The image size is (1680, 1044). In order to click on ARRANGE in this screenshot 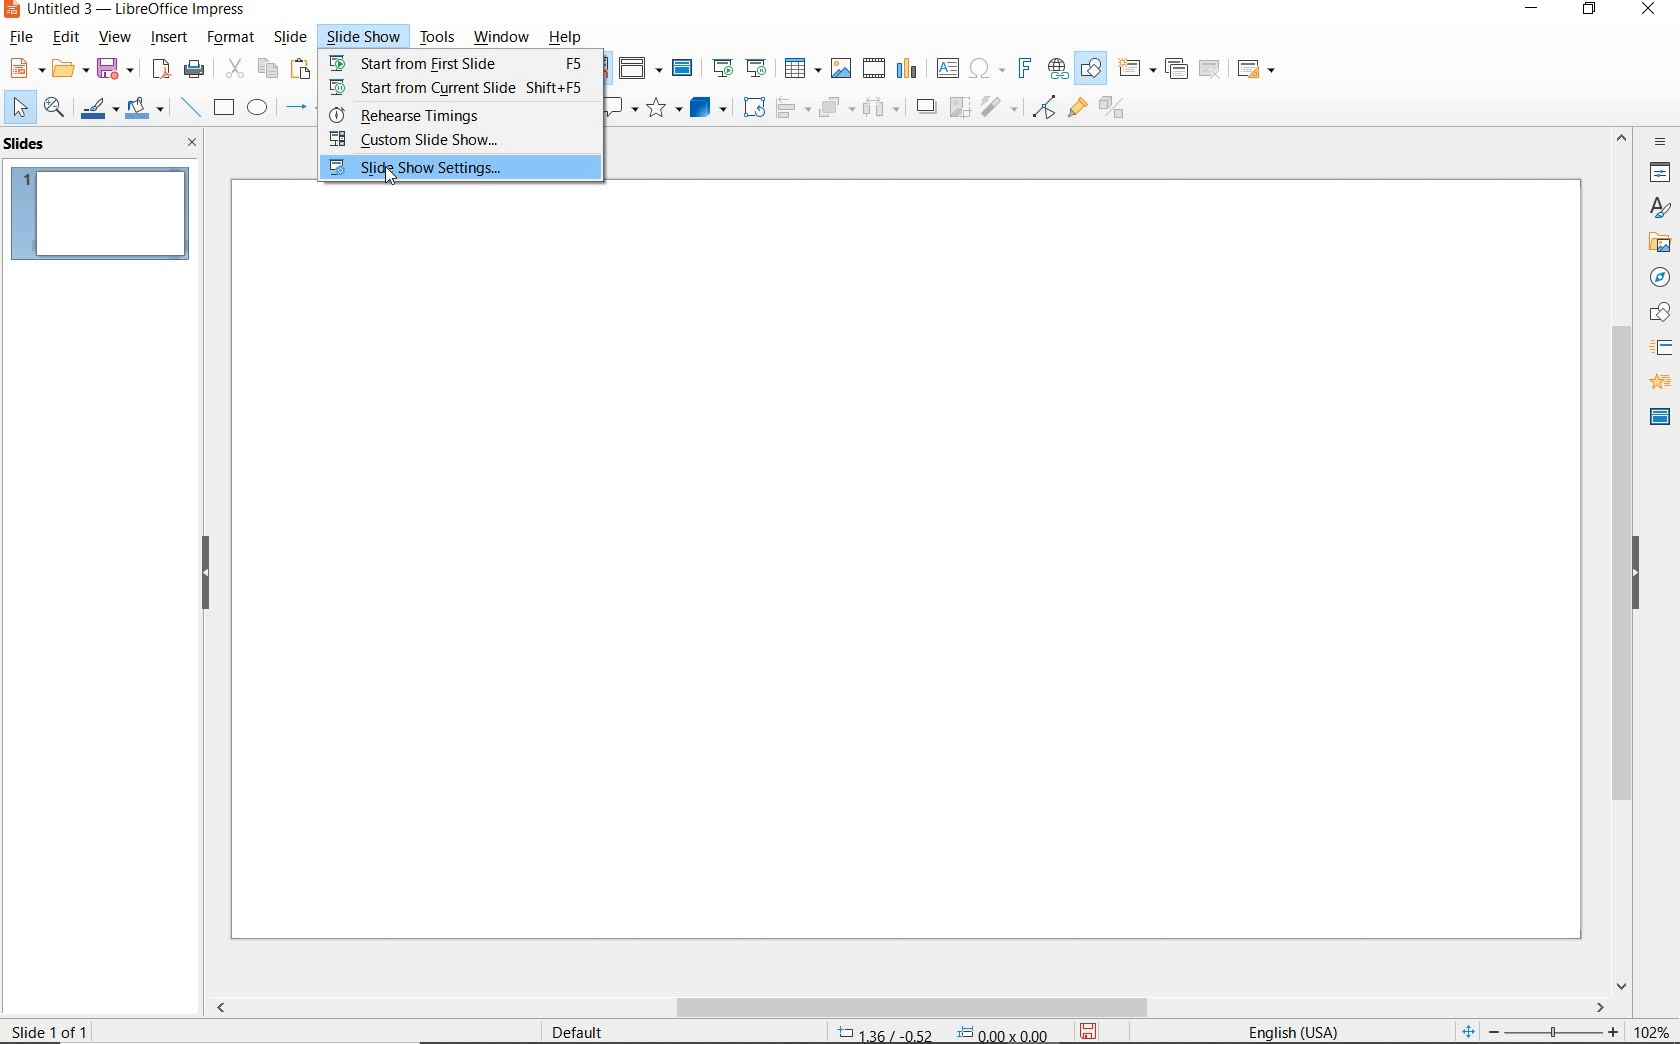, I will do `click(833, 110)`.